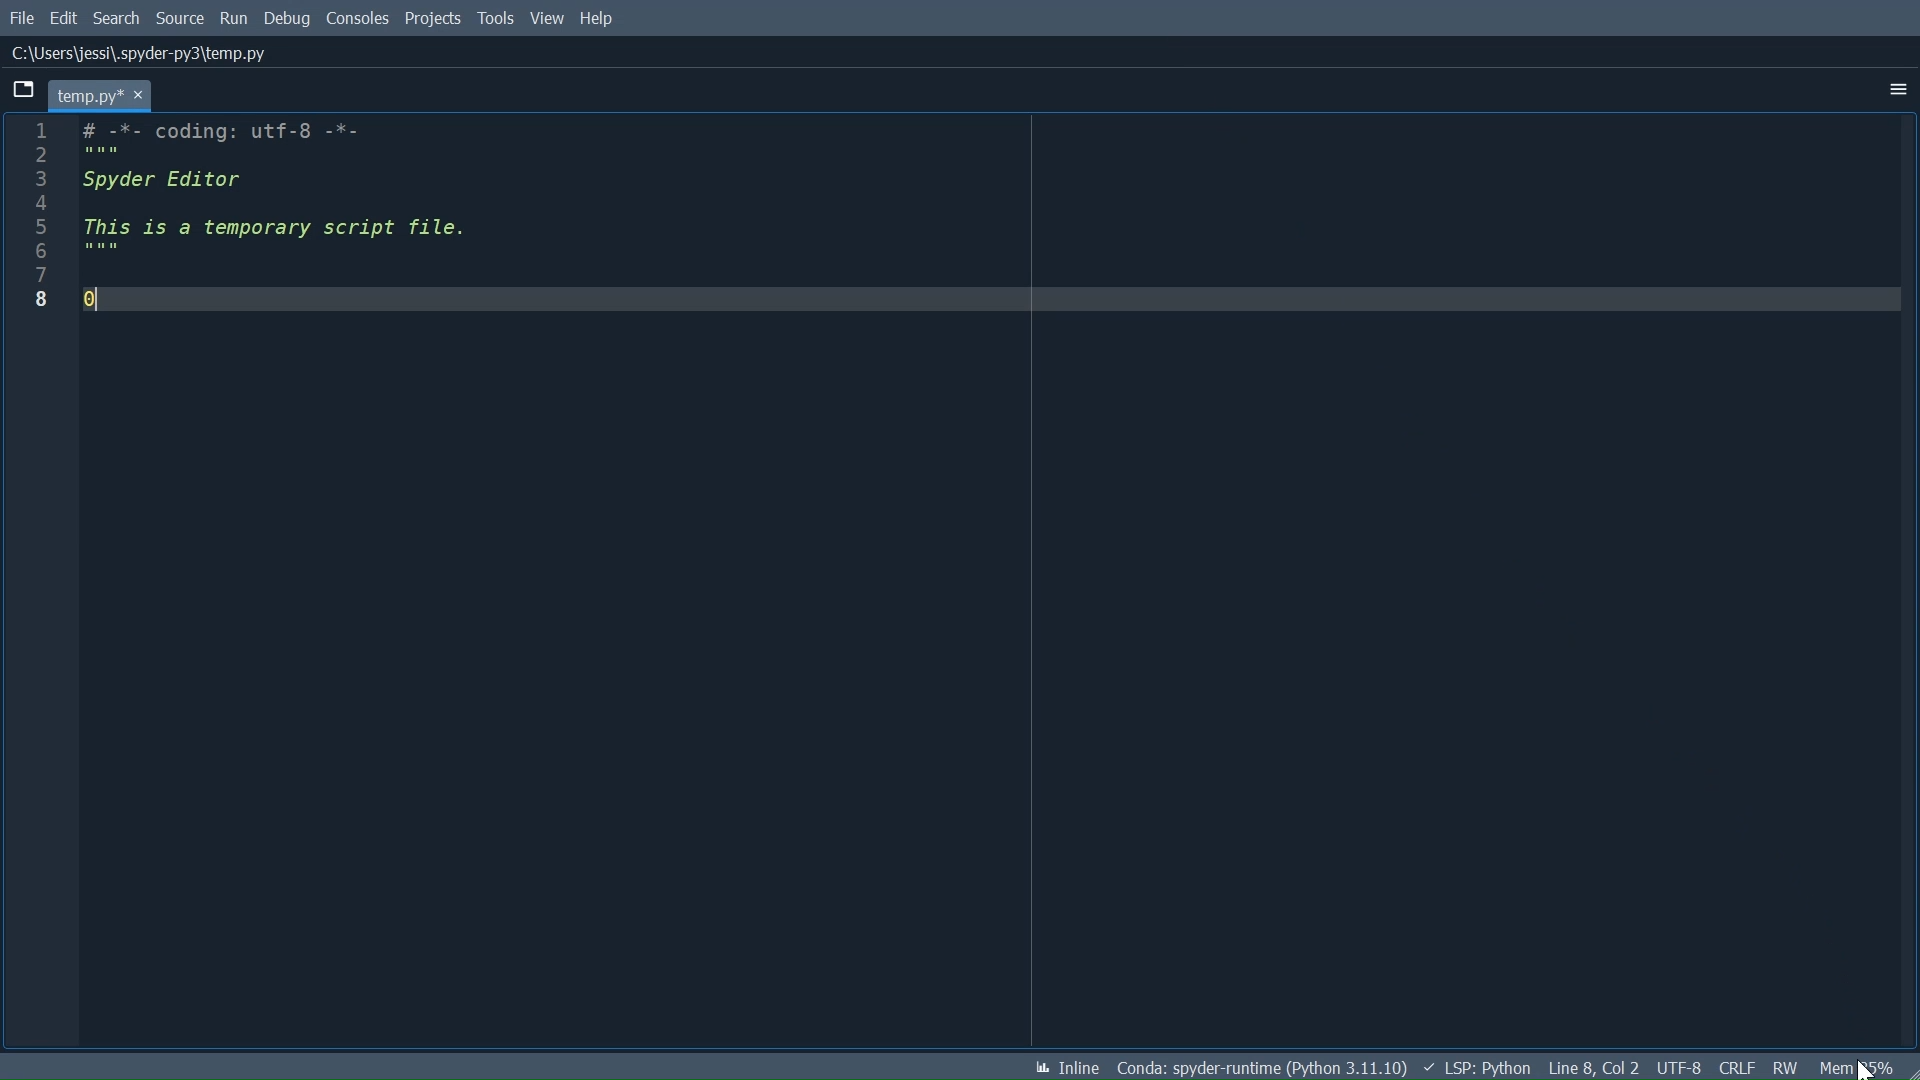 Image resolution: width=1920 pixels, height=1080 pixels. What do you see at coordinates (495, 18) in the screenshot?
I see `Tools` at bounding box center [495, 18].